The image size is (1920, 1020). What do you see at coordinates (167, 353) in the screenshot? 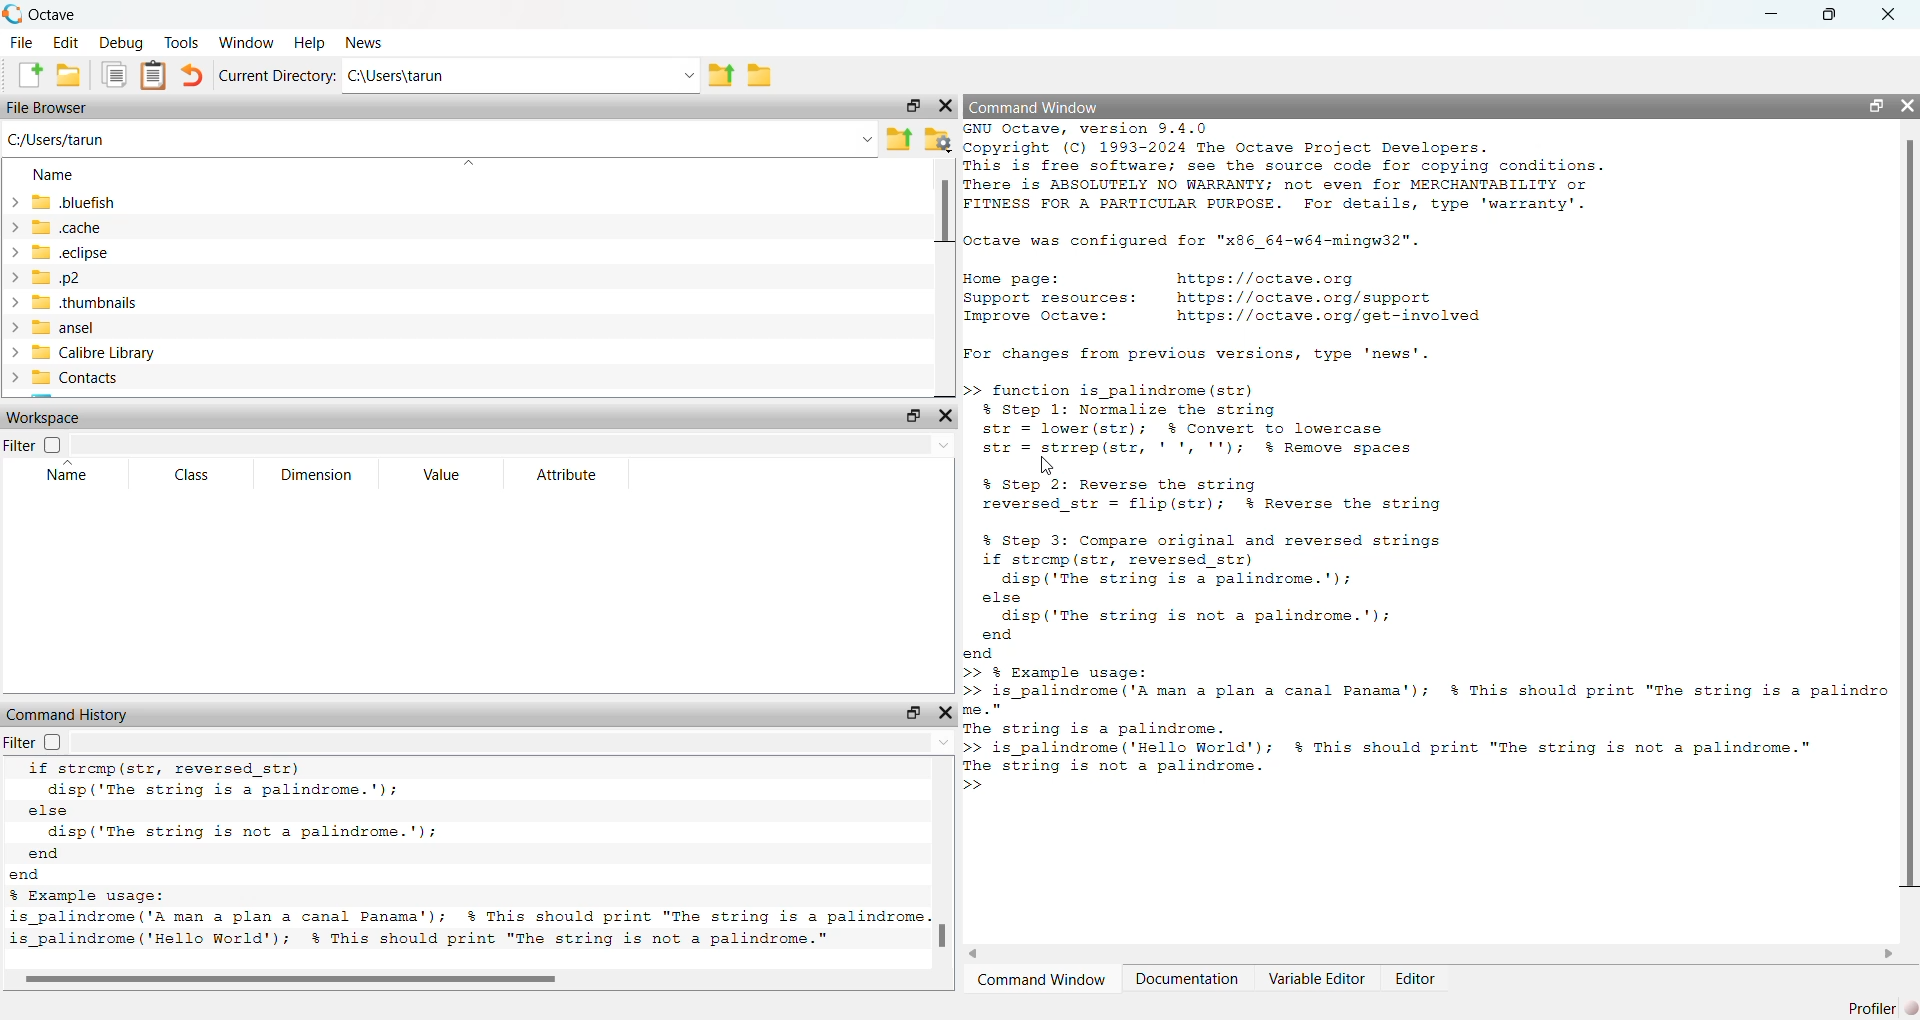
I see `calibre library` at bounding box center [167, 353].